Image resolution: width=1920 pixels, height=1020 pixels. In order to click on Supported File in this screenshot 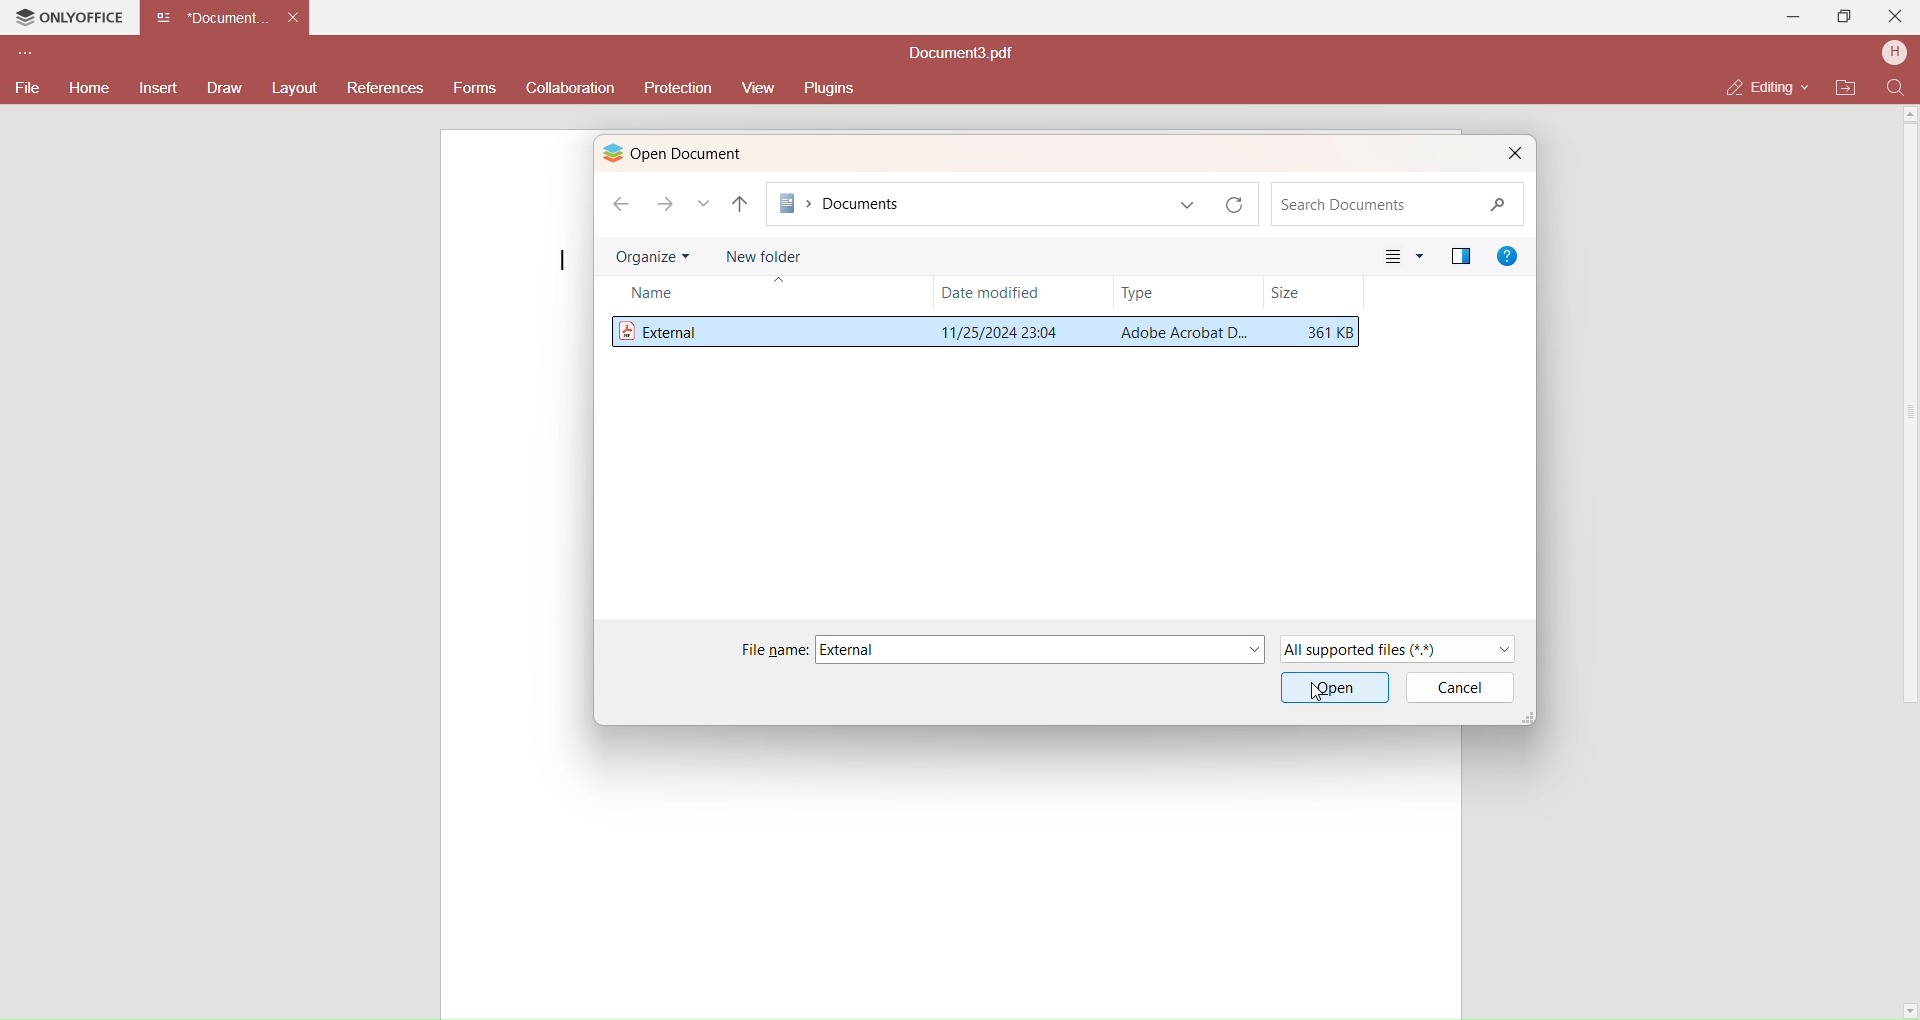, I will do `click(1403, 648)`.